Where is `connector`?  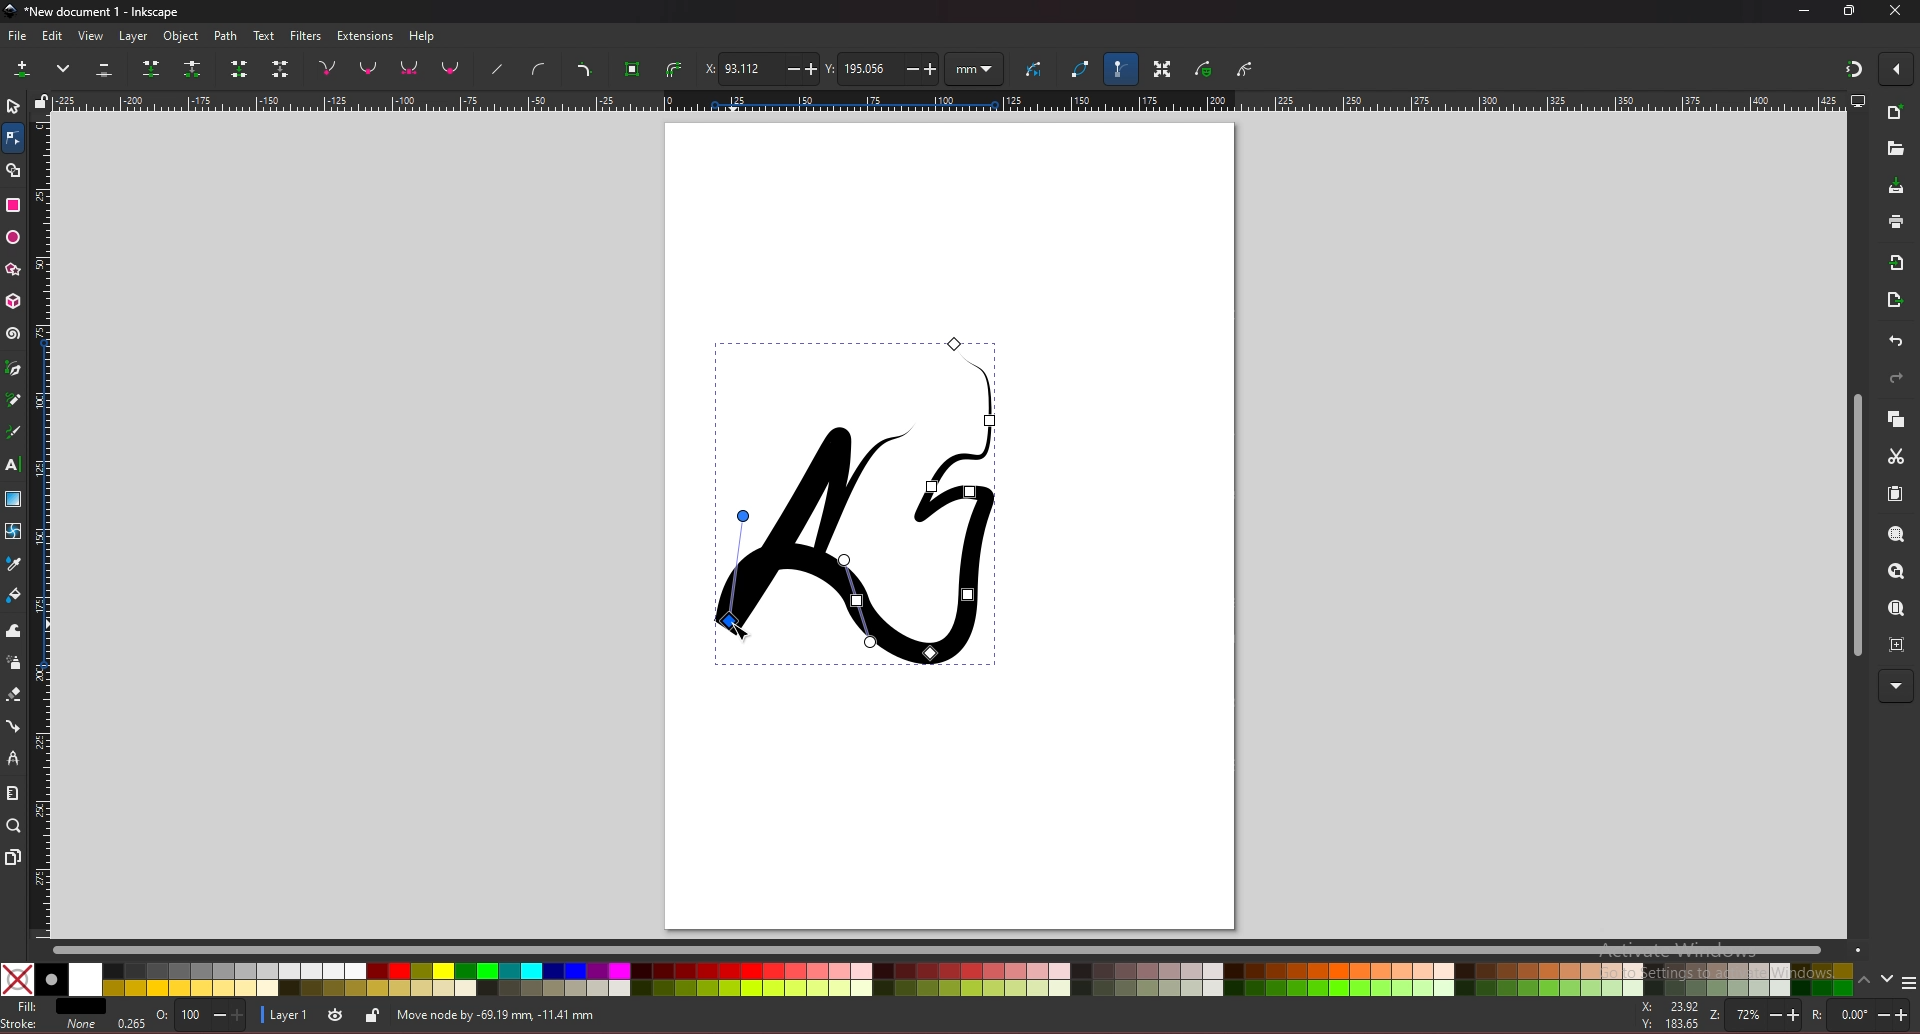
connector is located at coordinates (14, 726).